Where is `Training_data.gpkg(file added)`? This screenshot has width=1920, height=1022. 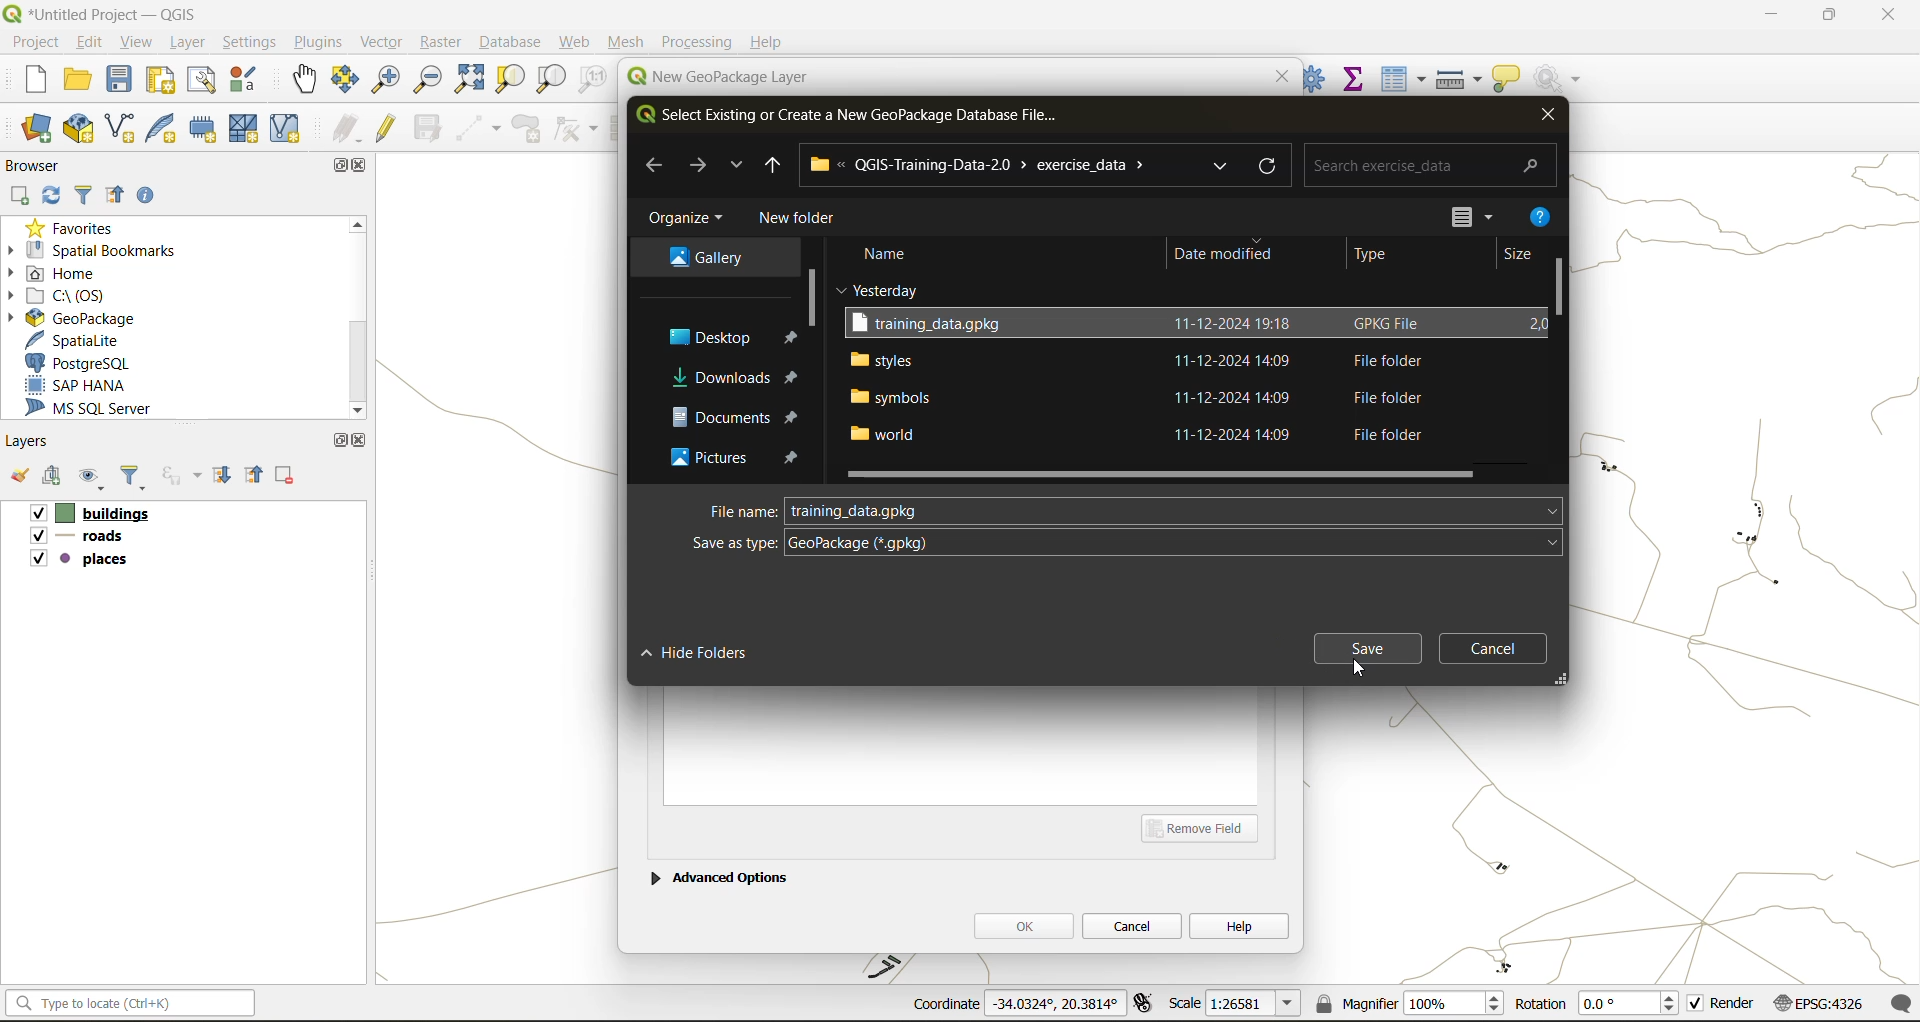
Training_data.gpkg(file added) is located at coordinates (857, 510).